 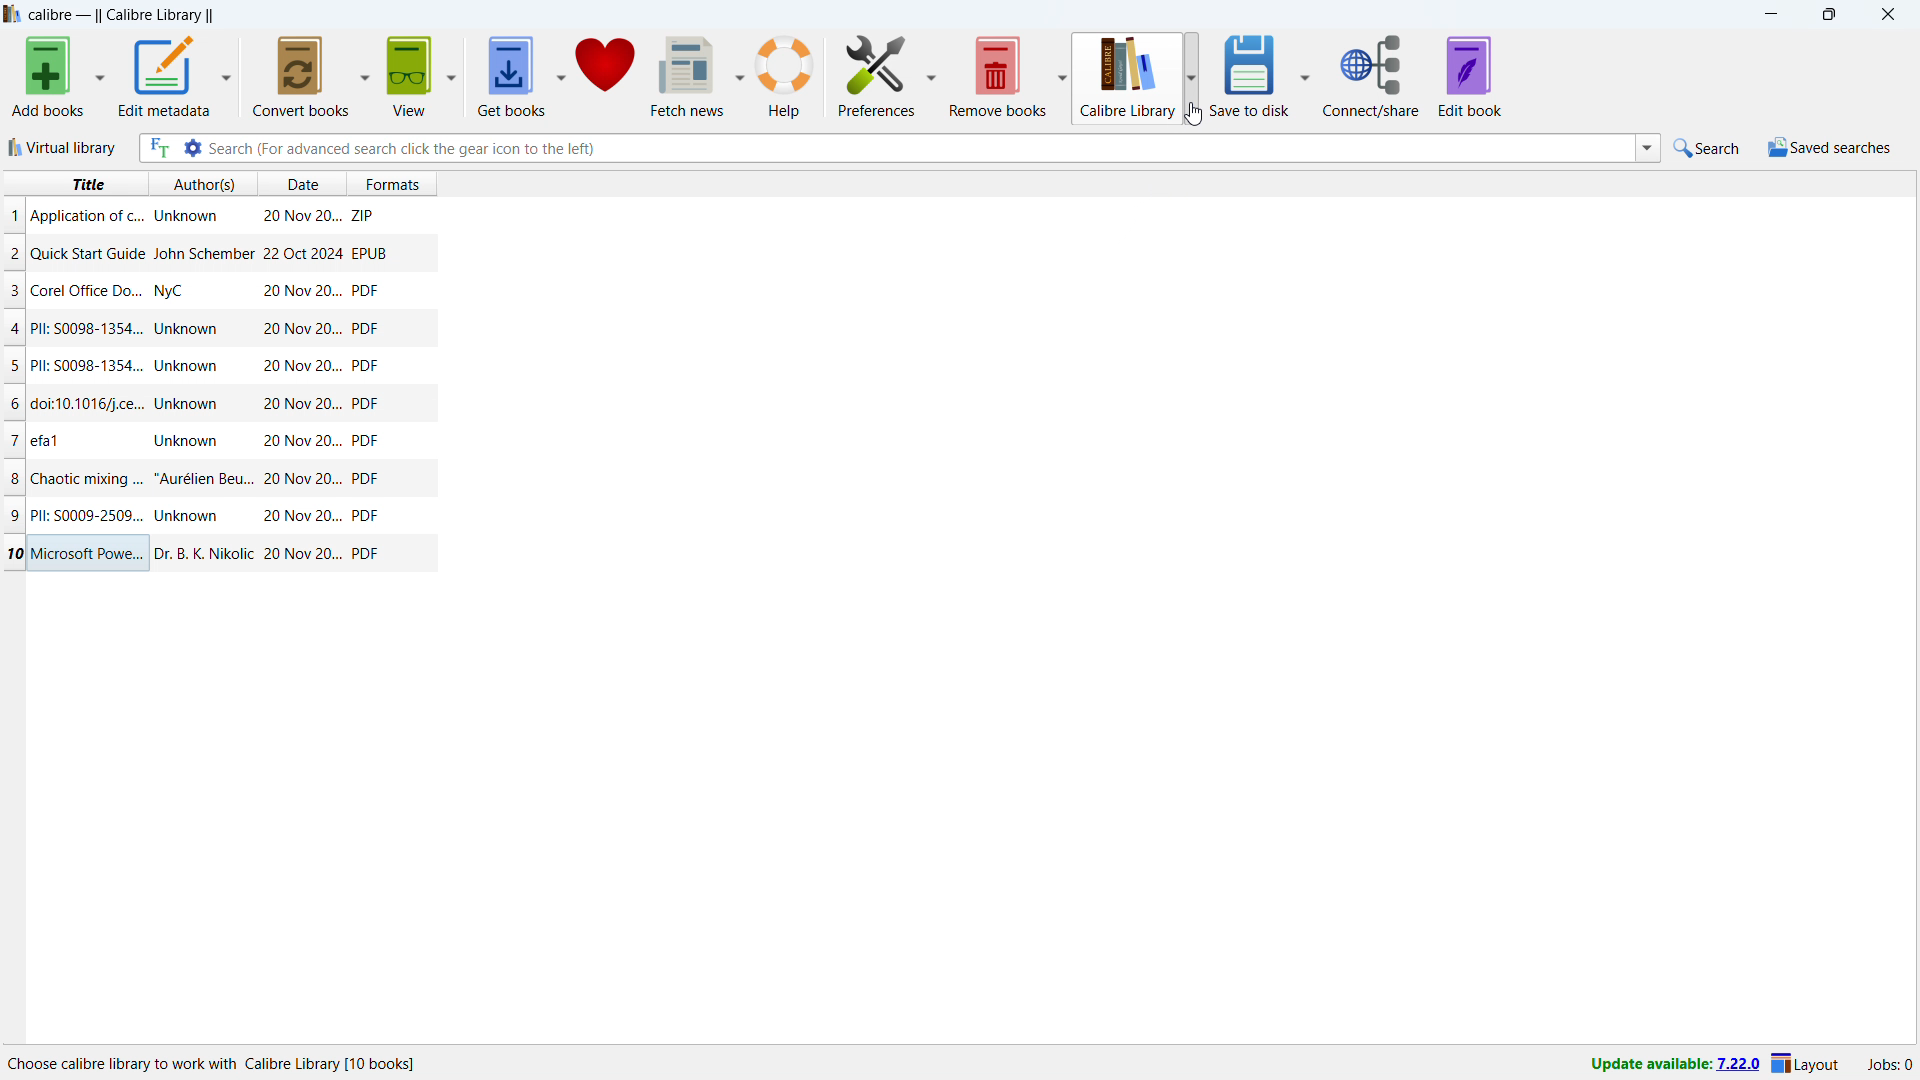 What do you see at coordinates (14, 256) in the screenshot?
I see `2` at bounding box center [14, 256].